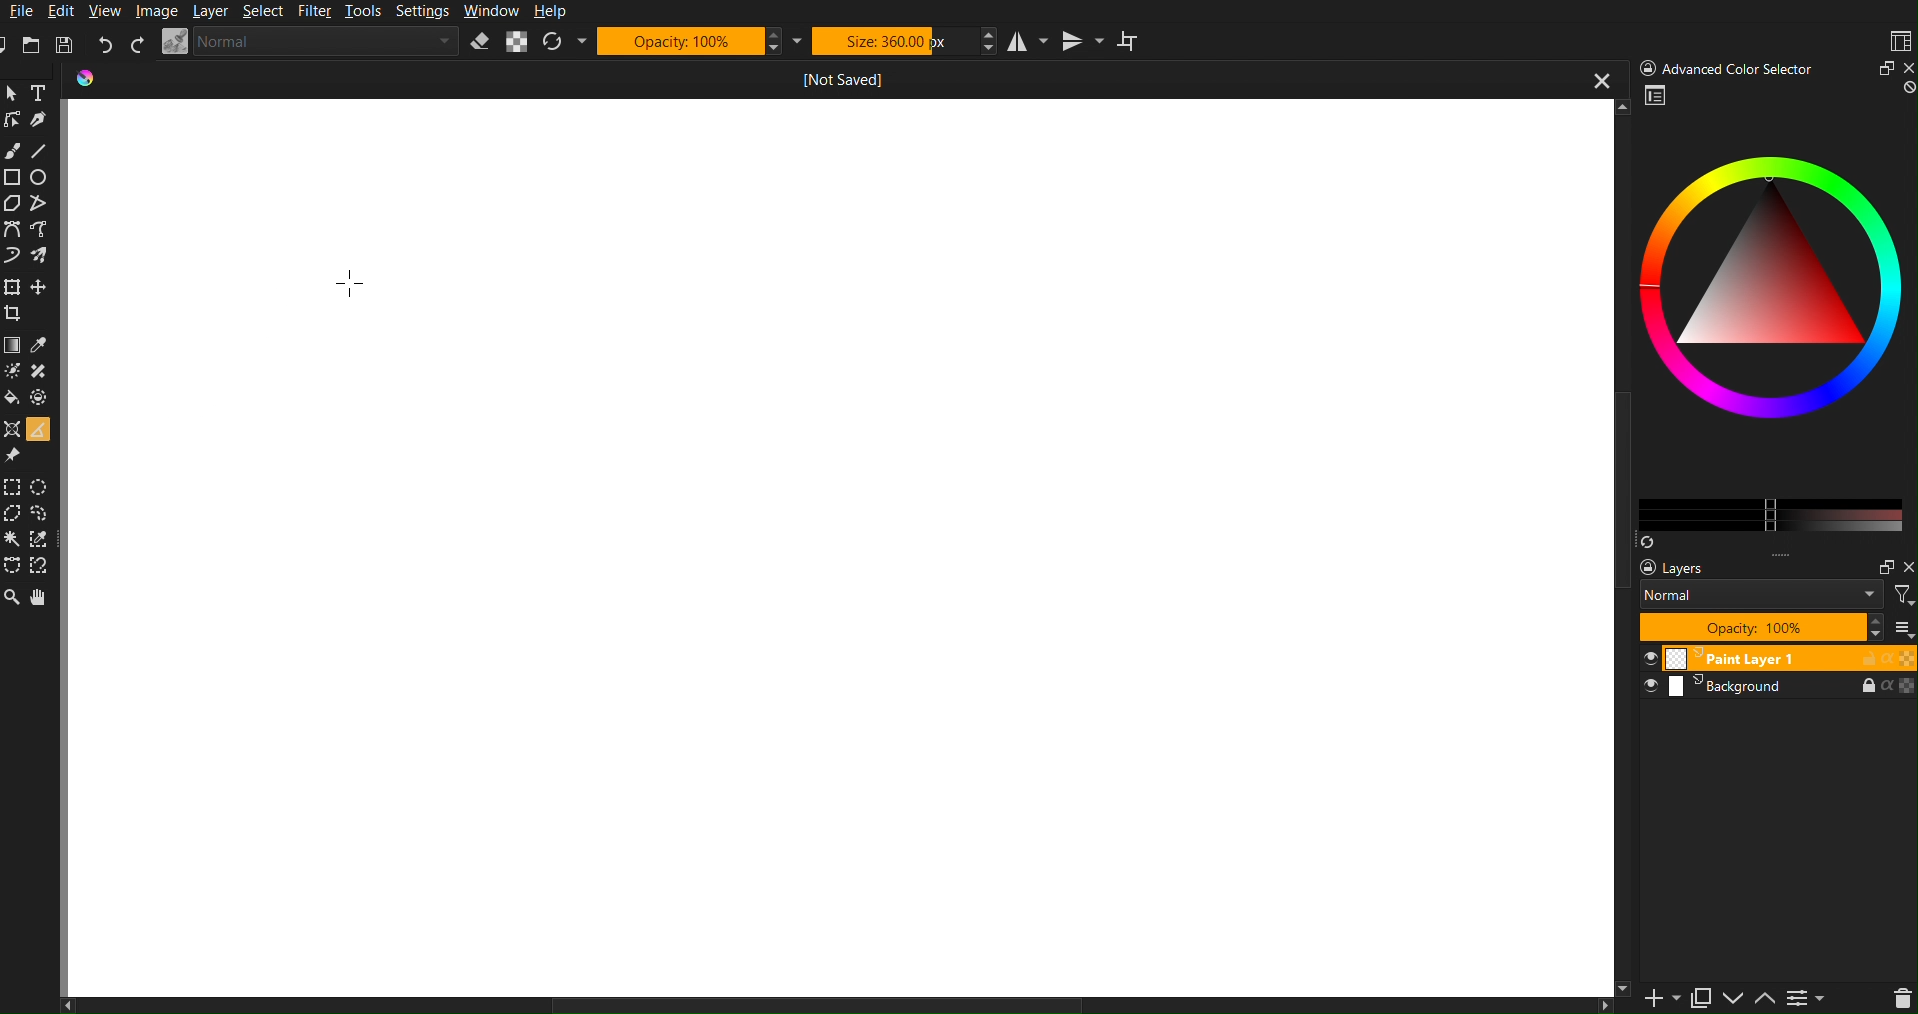 The image size is (1918, 1014). Describe the element at coordinates (43, 514) in the screenshot. I see `Free Shape Marquee Tool` at that location.